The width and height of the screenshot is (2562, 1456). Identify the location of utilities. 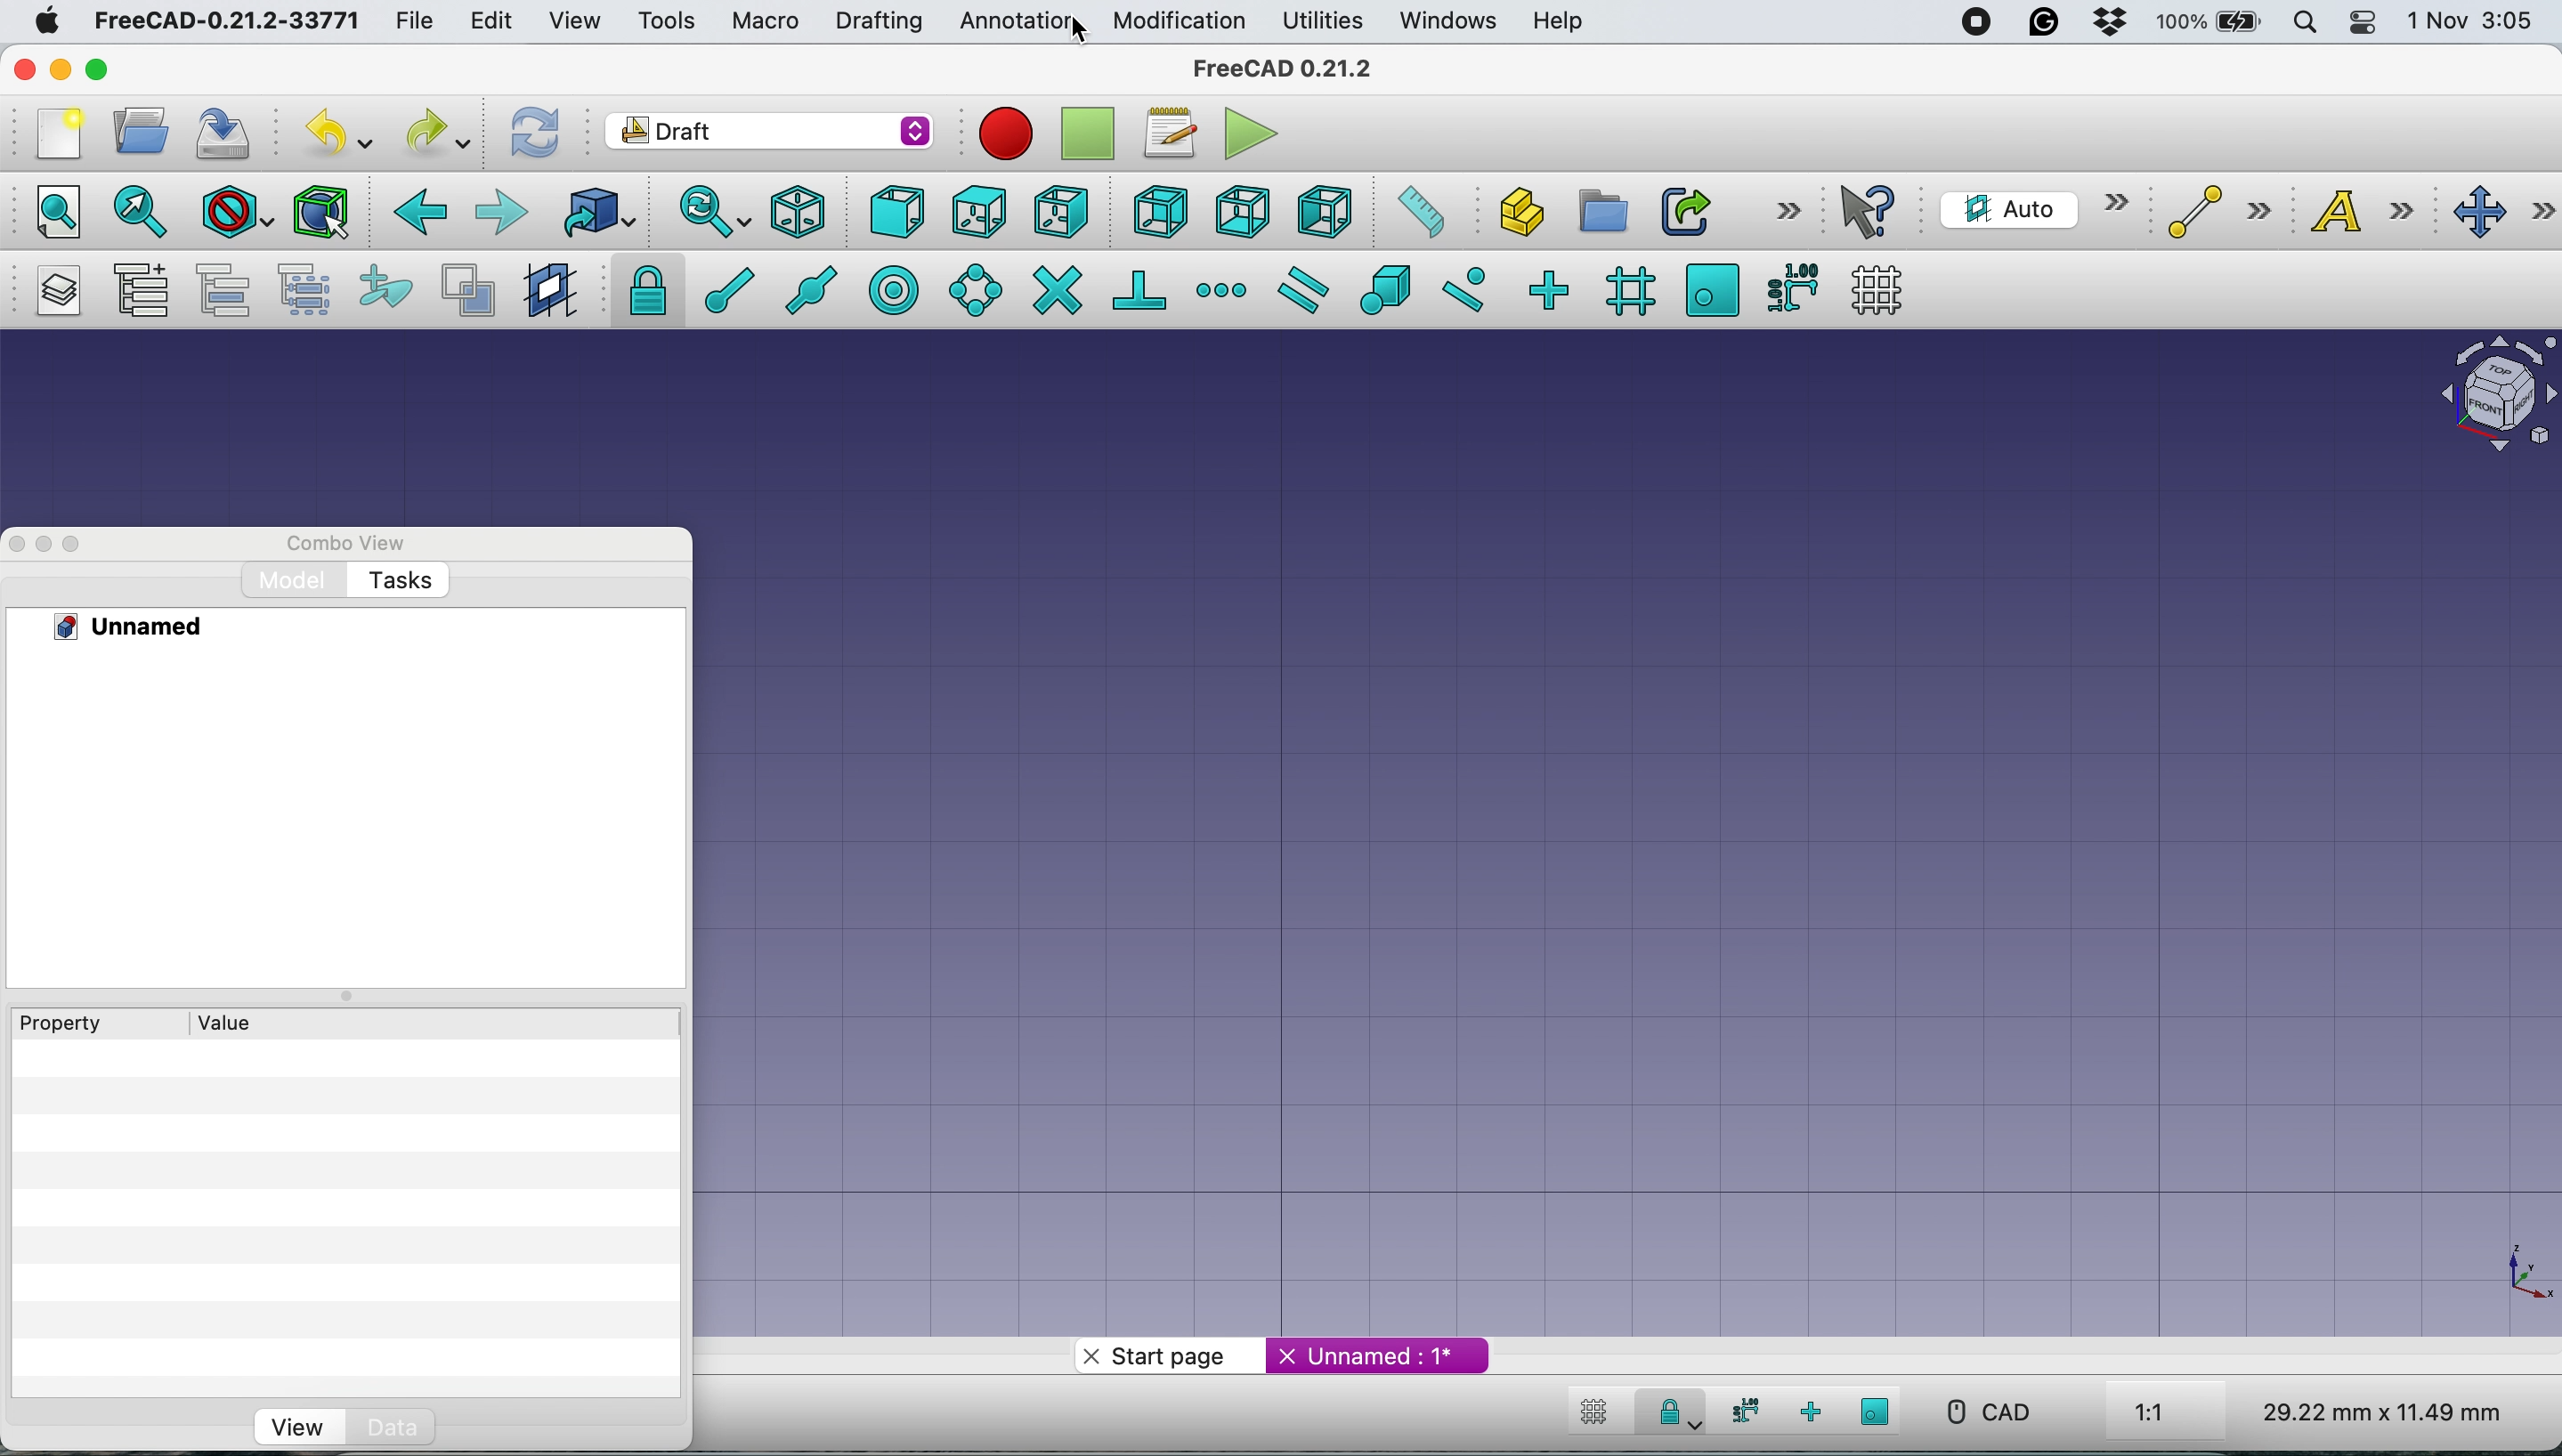
(1322, 23).